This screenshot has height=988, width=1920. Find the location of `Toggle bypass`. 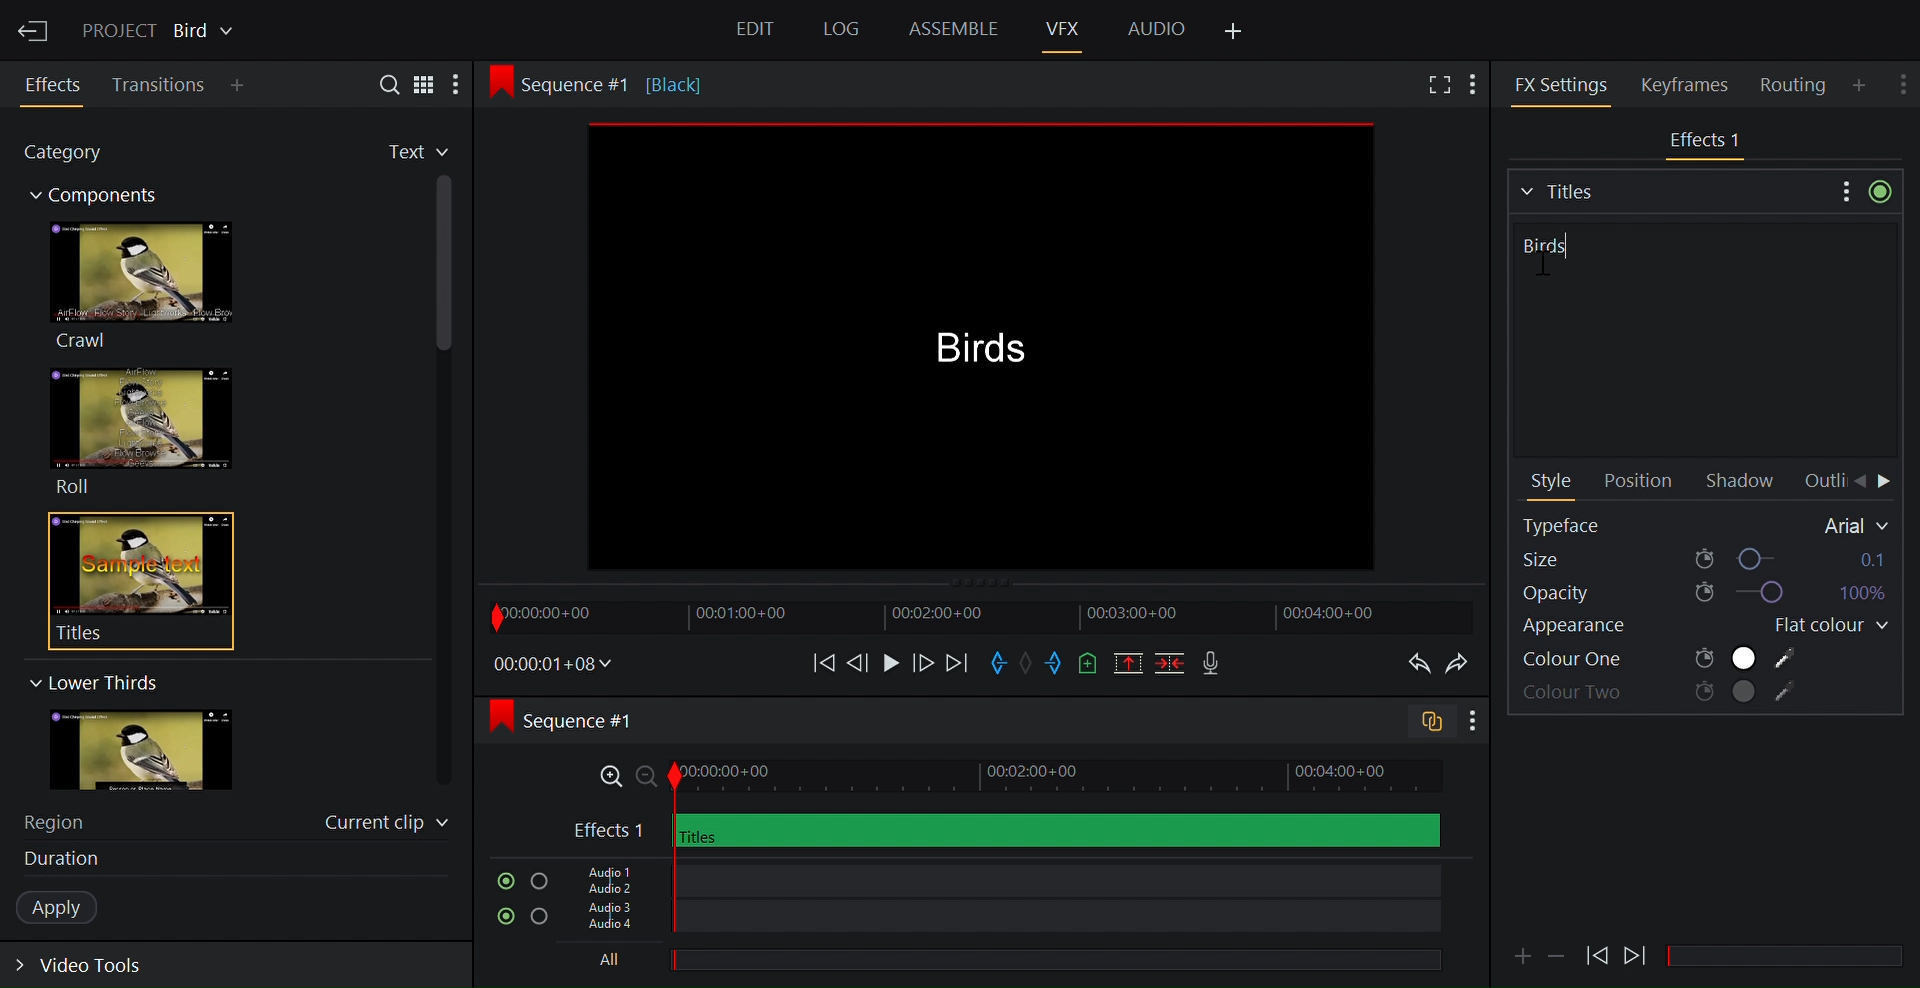

Toggle bypass is located at coordinates (1880, 191).